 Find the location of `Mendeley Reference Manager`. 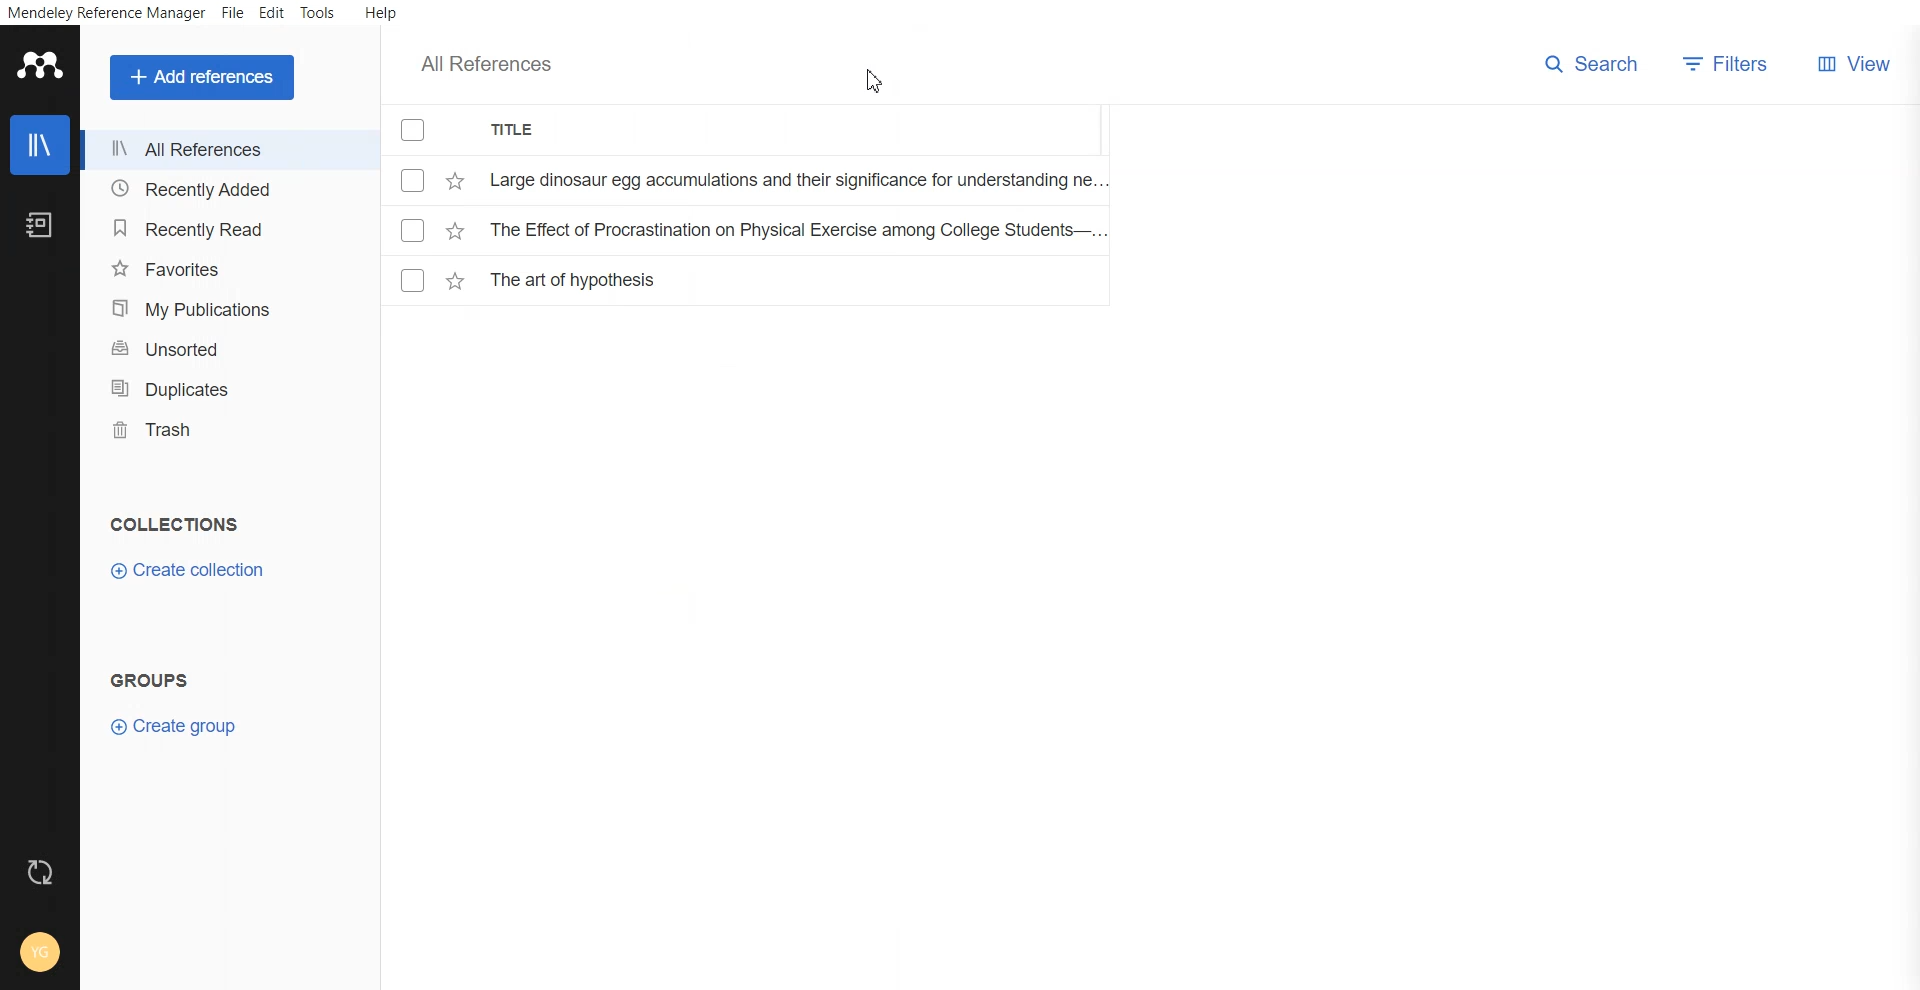

Mendeley Reference Manager is located at coordinates (105, 14).